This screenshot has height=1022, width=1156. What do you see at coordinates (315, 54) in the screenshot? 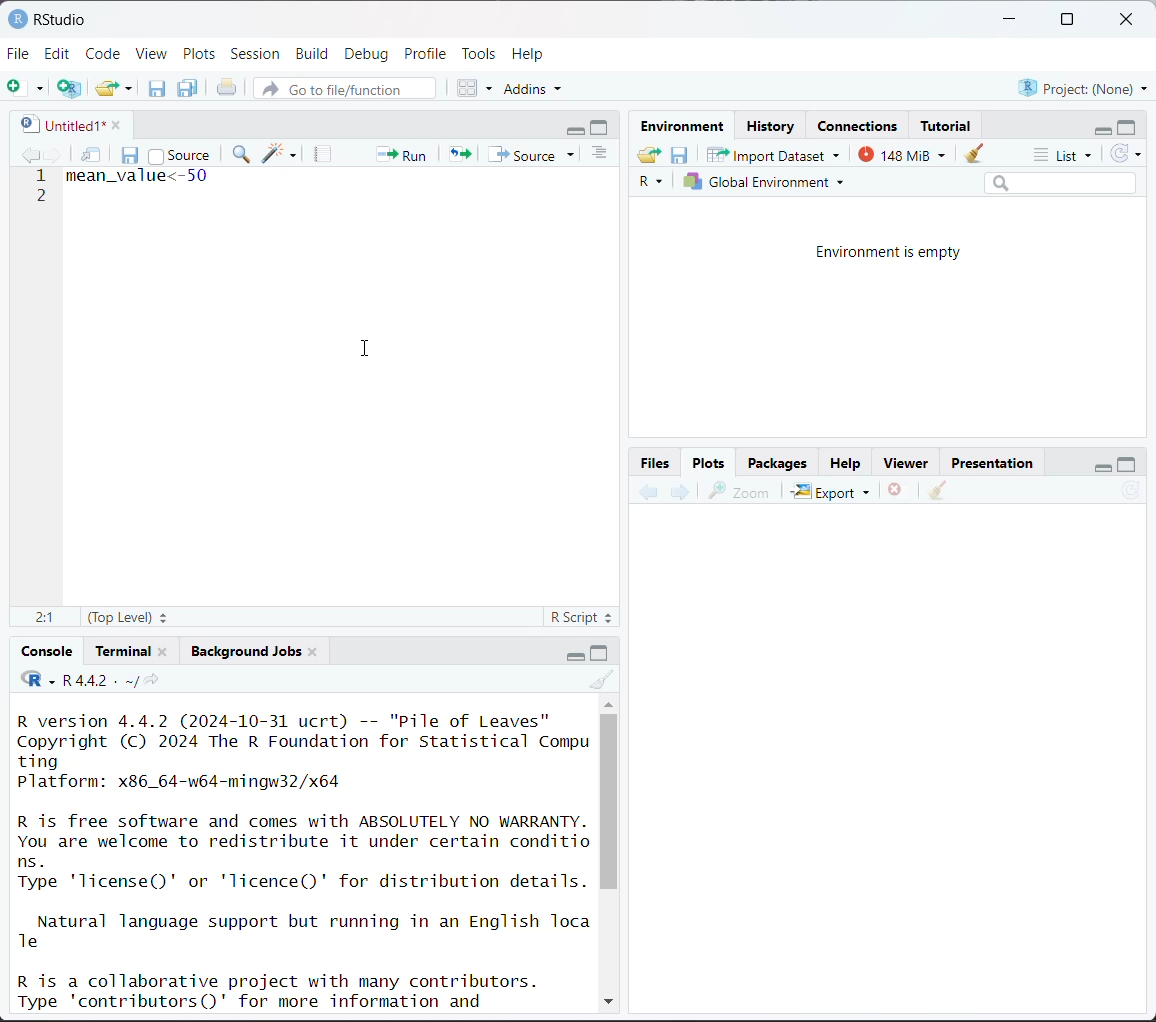
I see `Build` at bounding box center [315, 54].